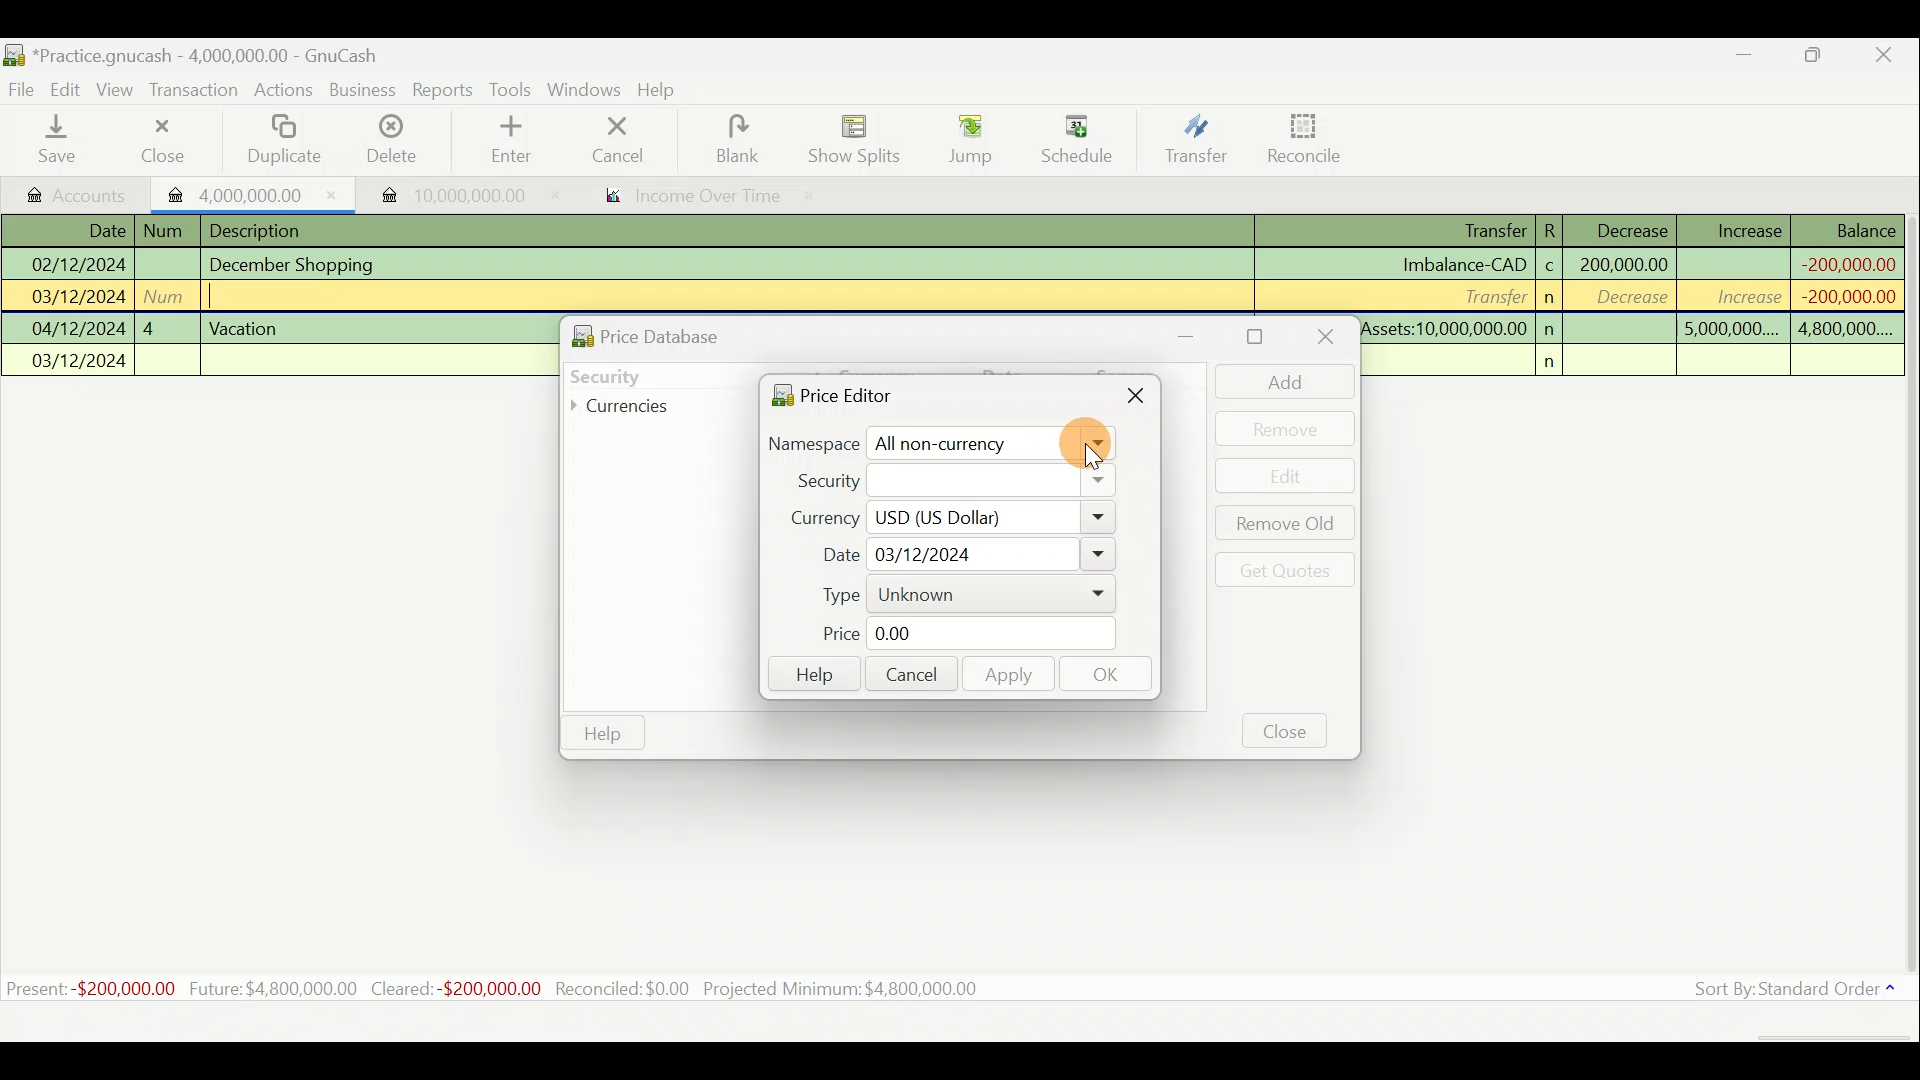 The width and height of the screenshot is (1920, 1080). I want to click on blank, so click(752, 139).